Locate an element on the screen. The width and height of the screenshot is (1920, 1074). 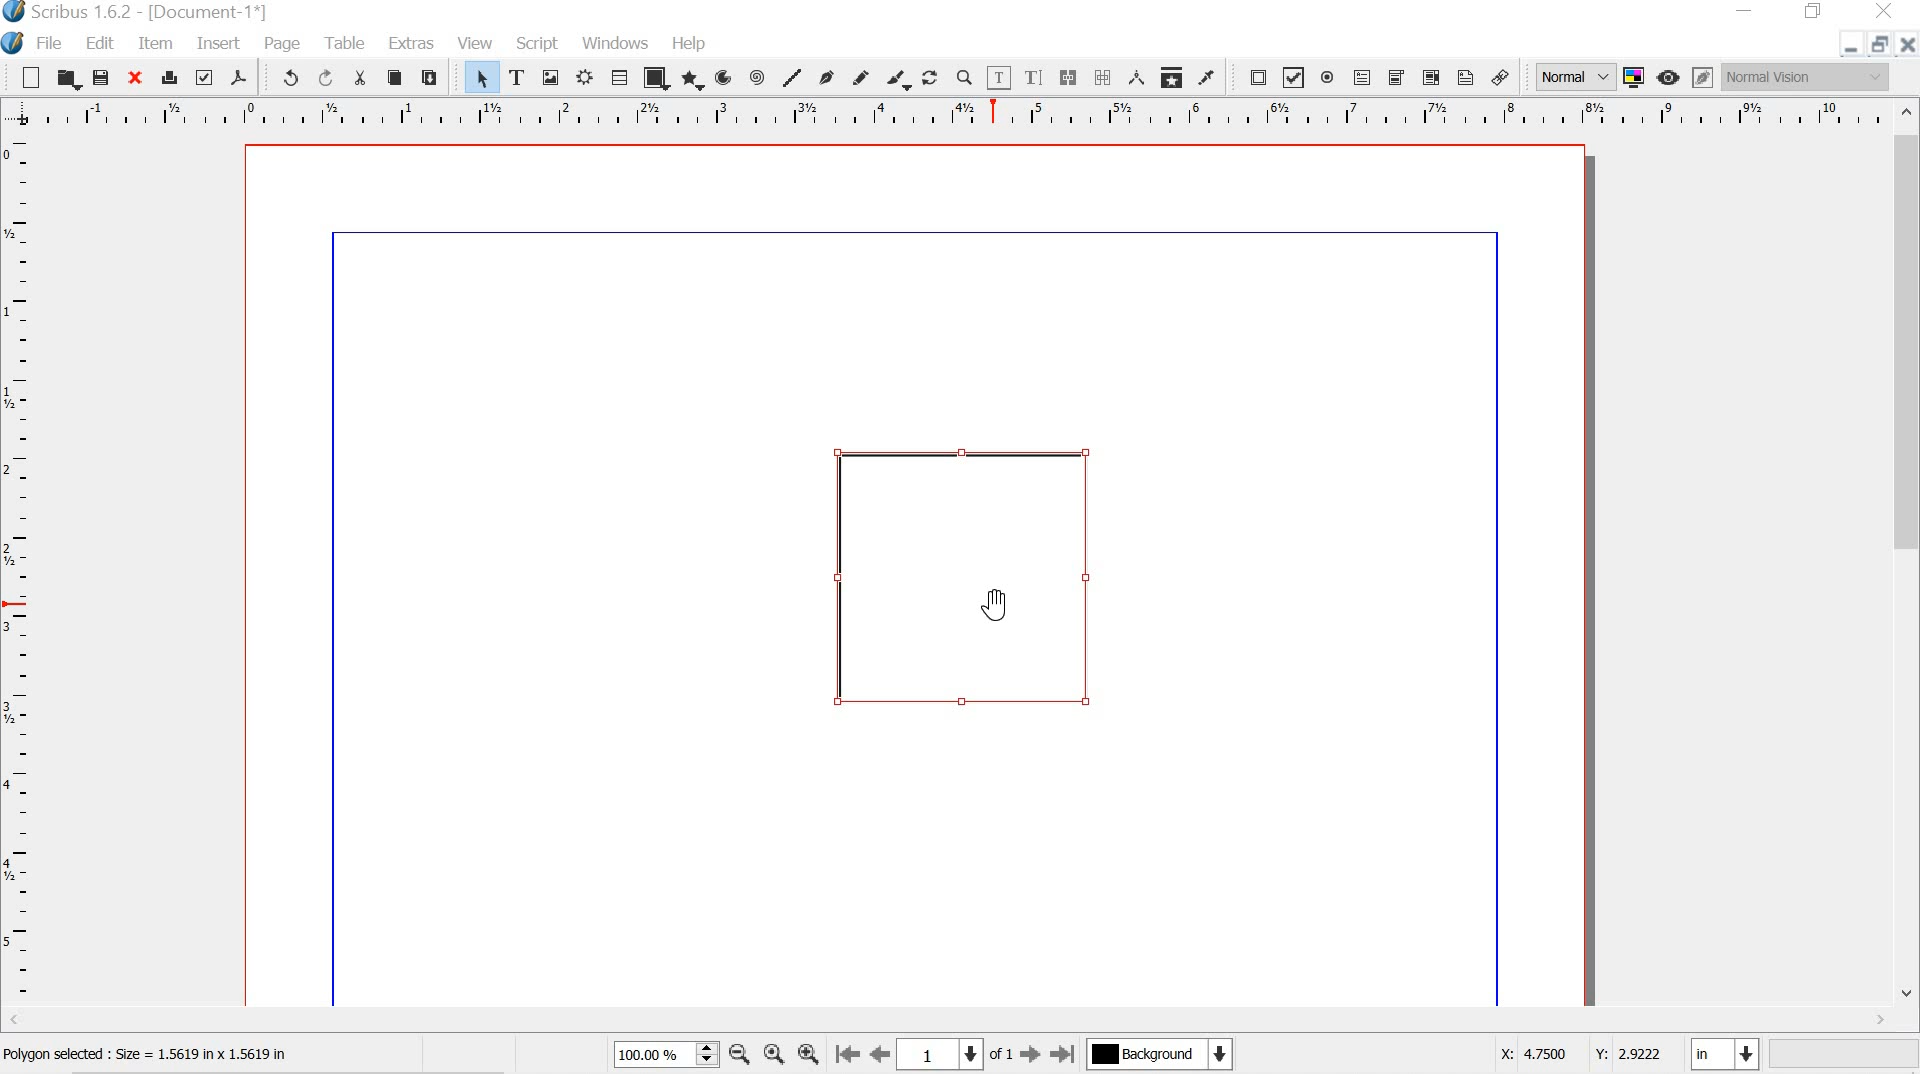
selected shape is located at coordinates (966, 584).